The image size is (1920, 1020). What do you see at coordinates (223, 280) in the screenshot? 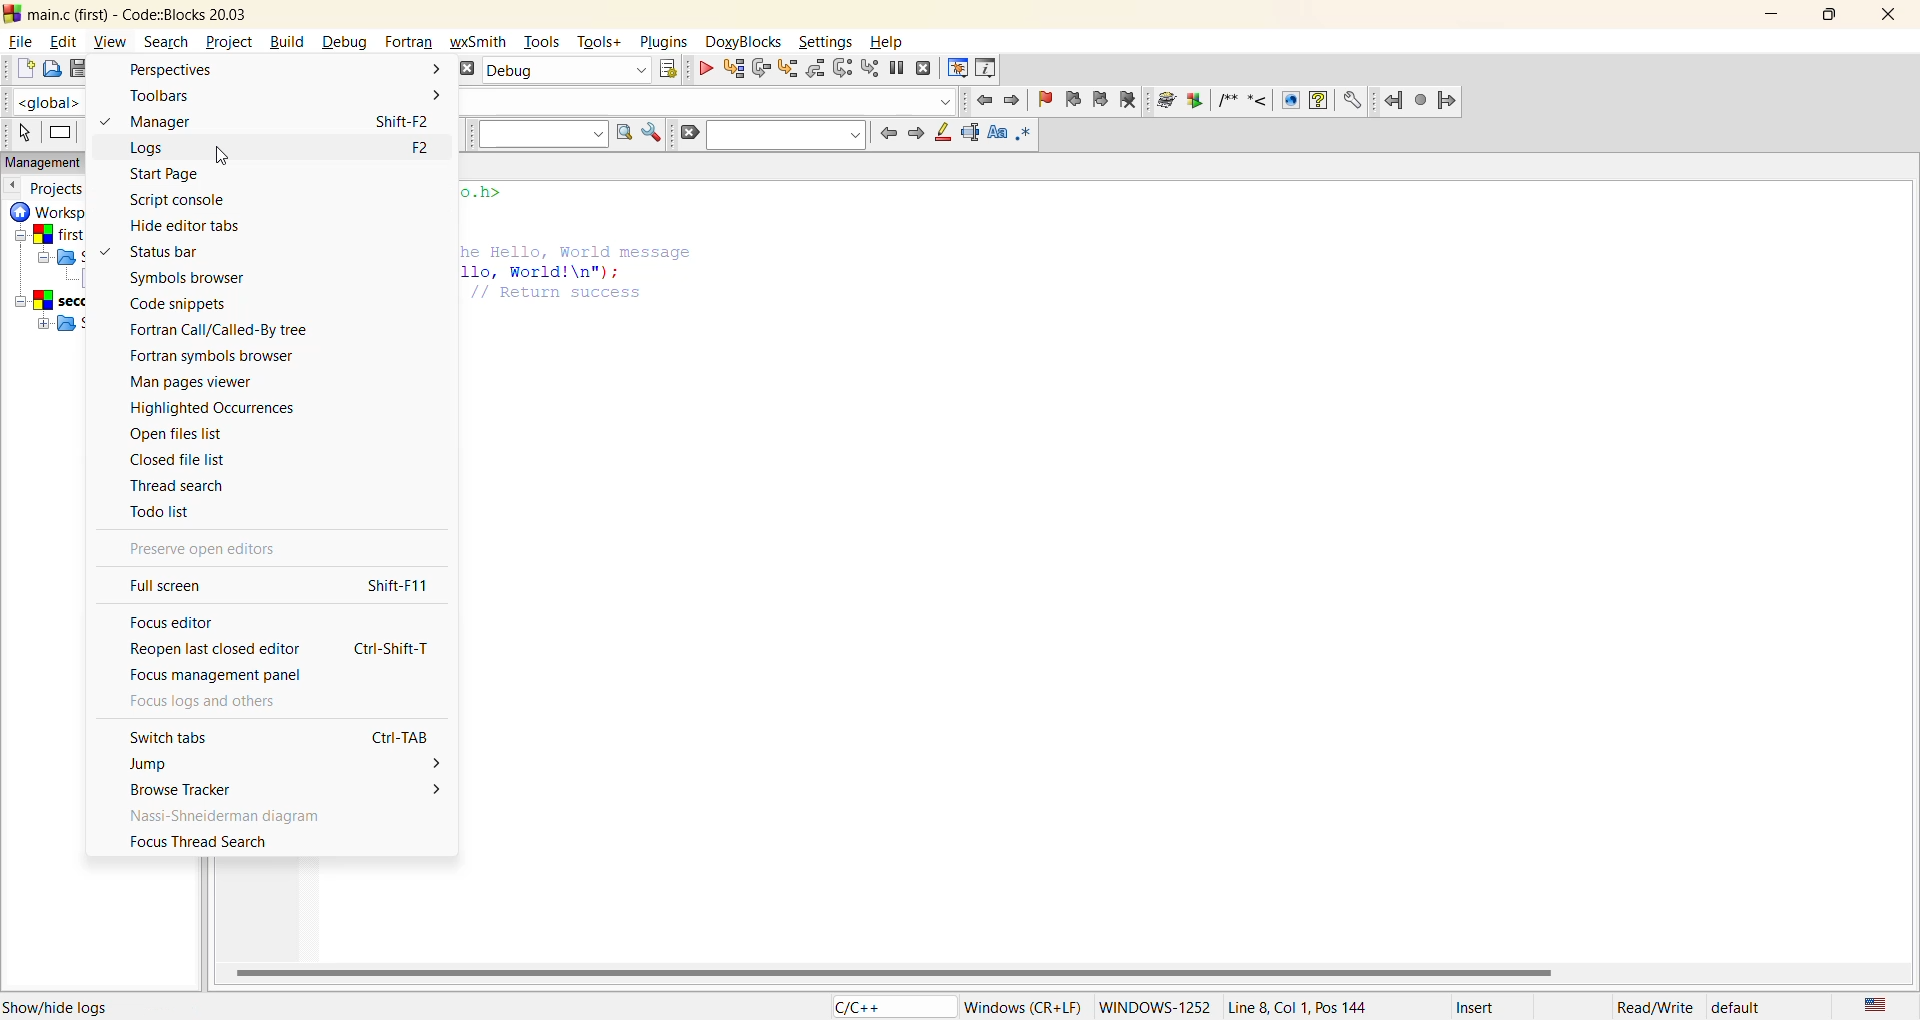
I see `symbols browser` at bounding box center [223, 280].